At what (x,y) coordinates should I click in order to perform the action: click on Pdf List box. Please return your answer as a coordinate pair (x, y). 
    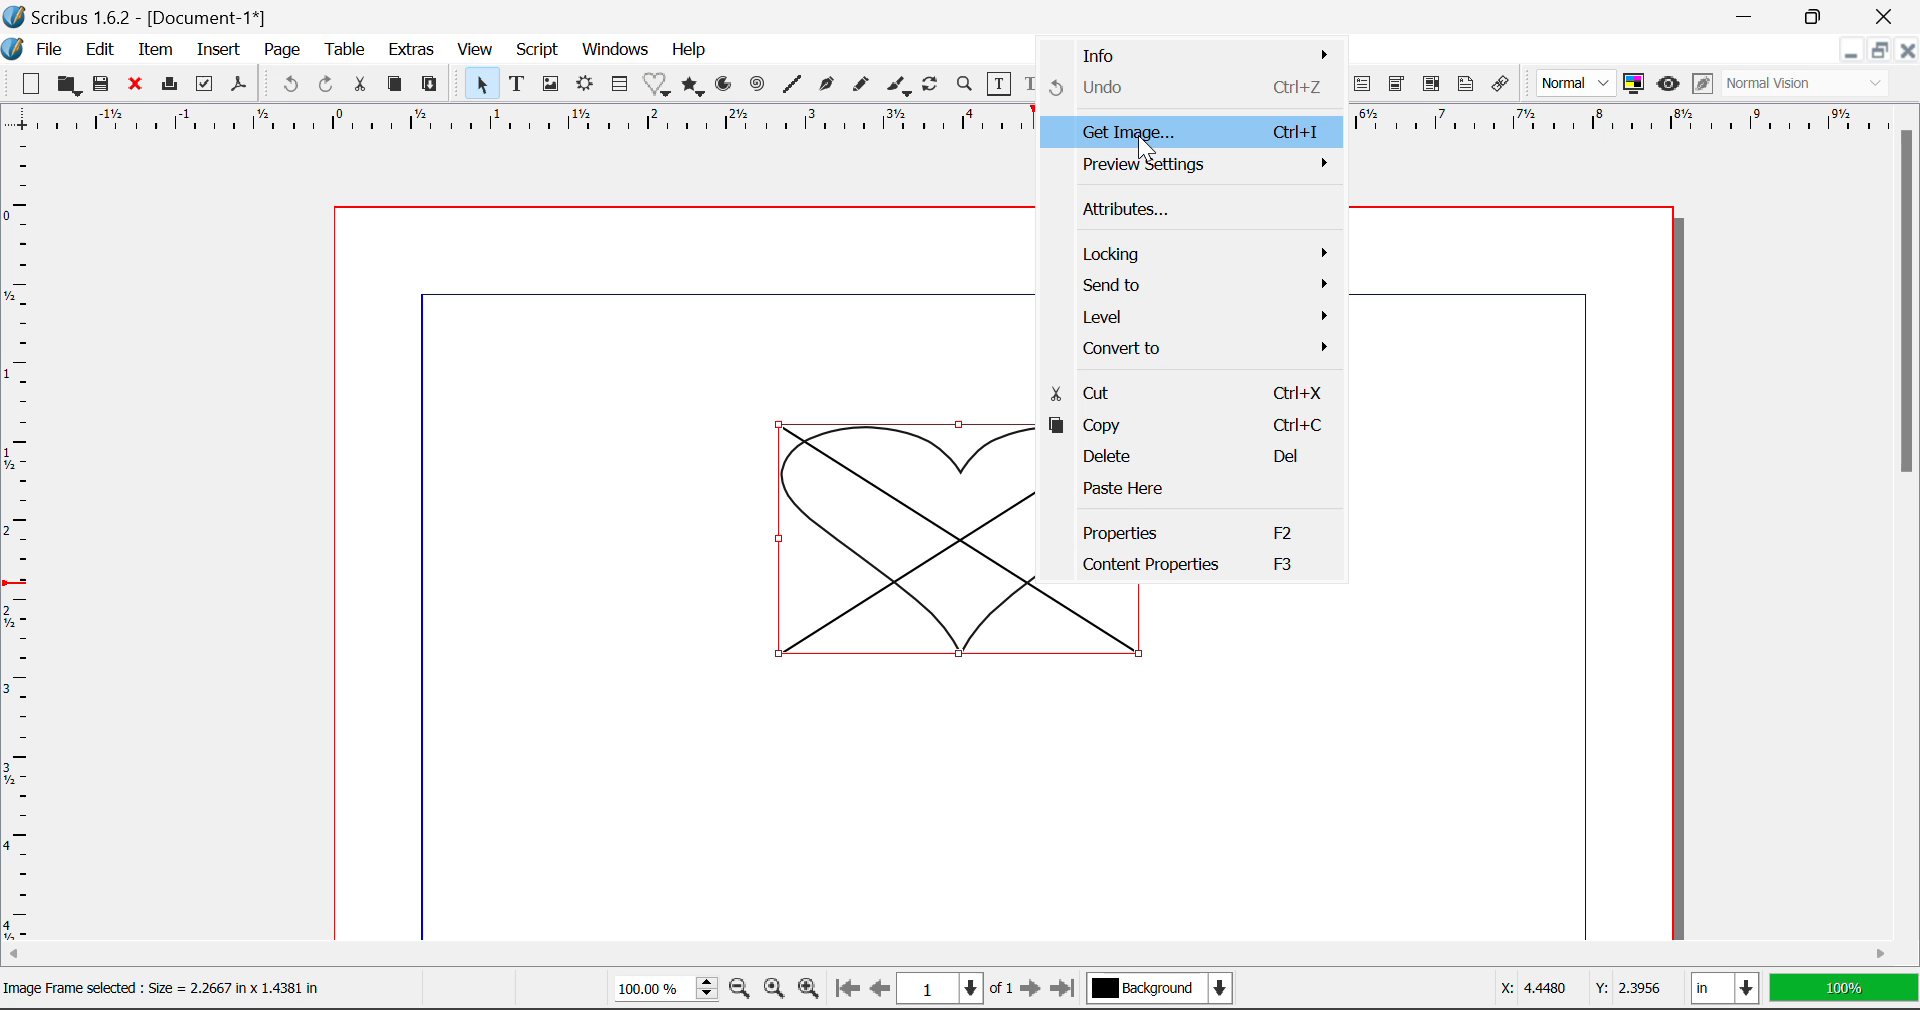
    Looking at the image, I should click on (1433, 86).